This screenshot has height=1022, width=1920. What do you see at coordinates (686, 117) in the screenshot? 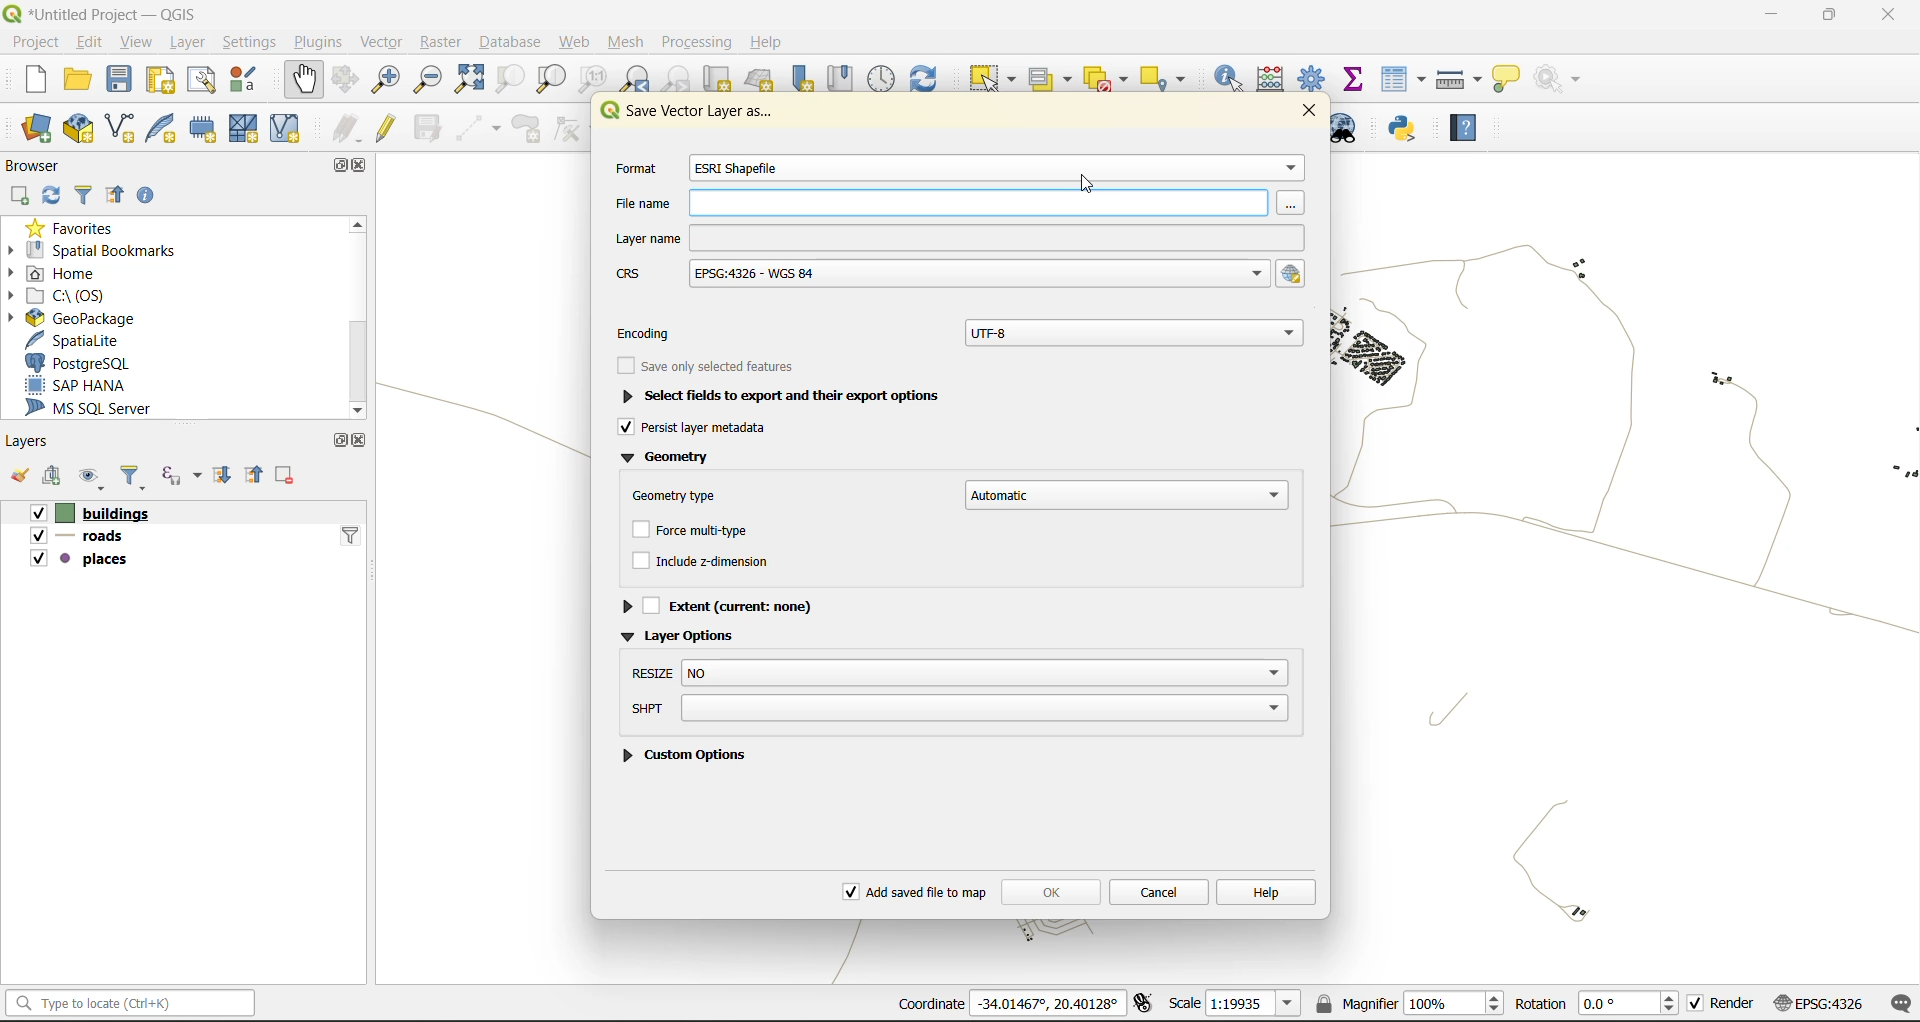
I see `Service Vector layer` at bounding box center [686, 117].